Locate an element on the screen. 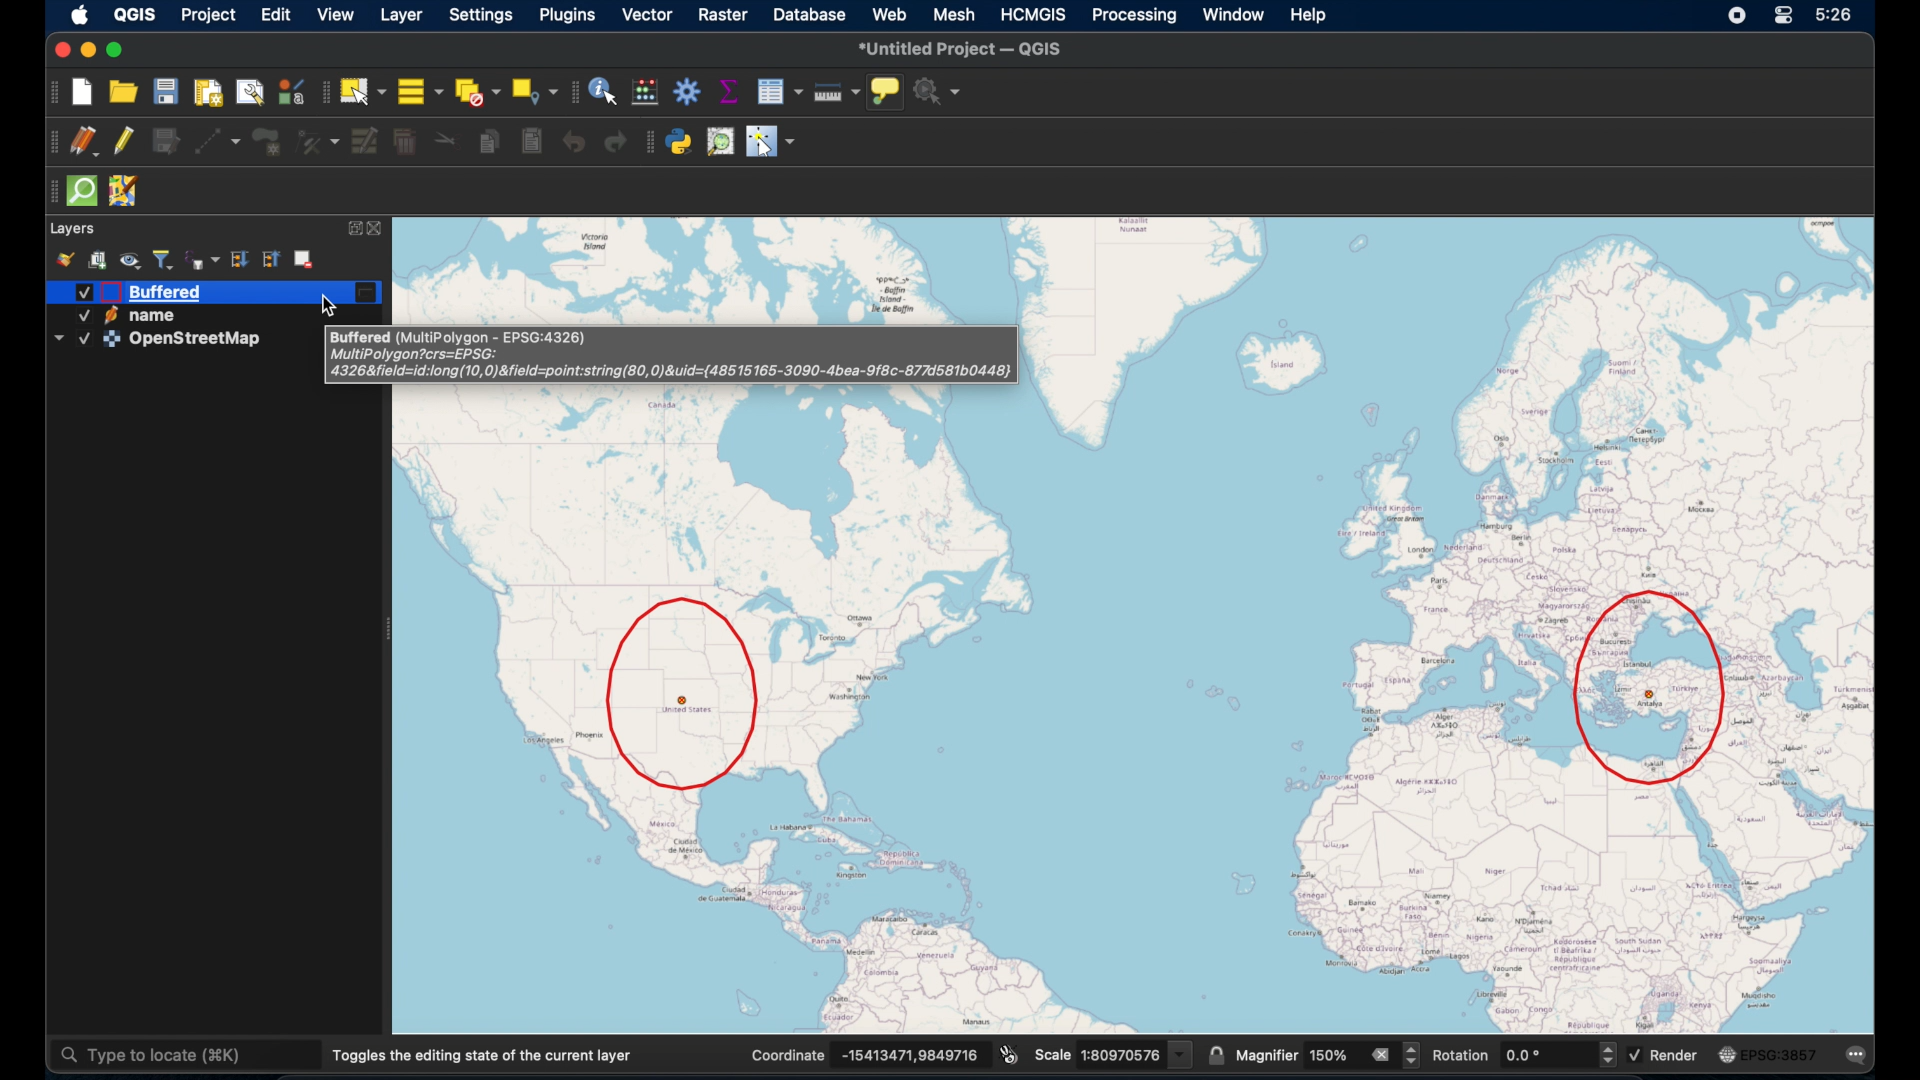 This screenshot has width=1920, height=1080. magnifier is located at coordinates (1265, 1053).